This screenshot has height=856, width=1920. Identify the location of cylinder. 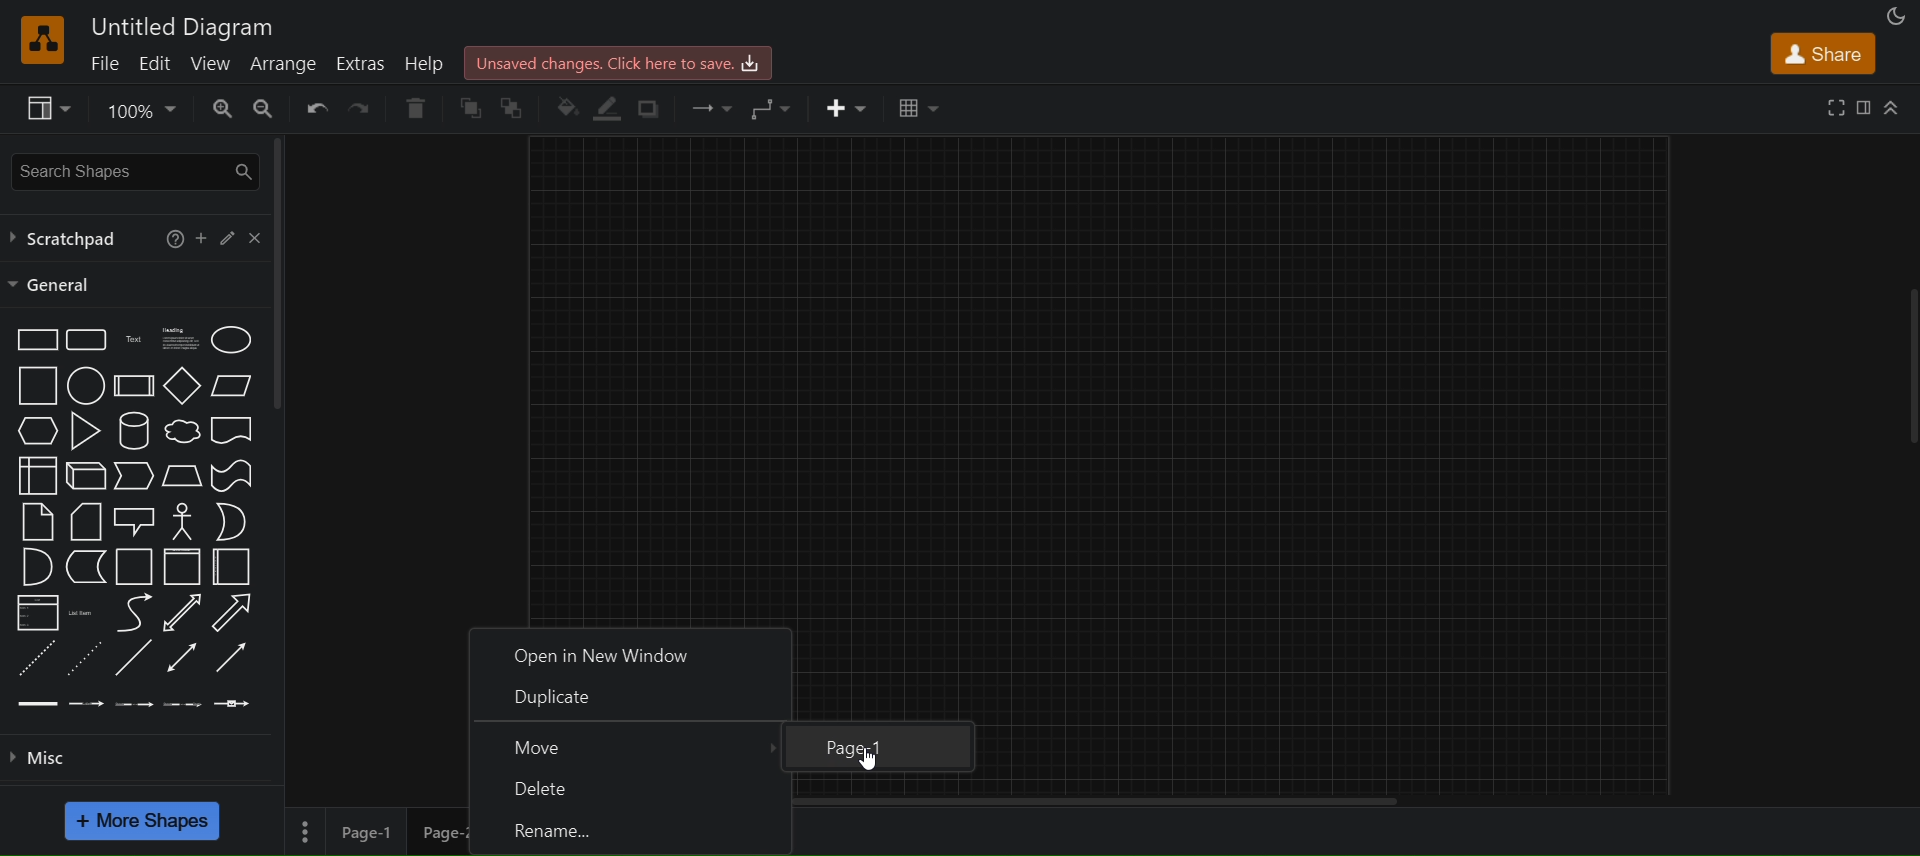
(131, 432).